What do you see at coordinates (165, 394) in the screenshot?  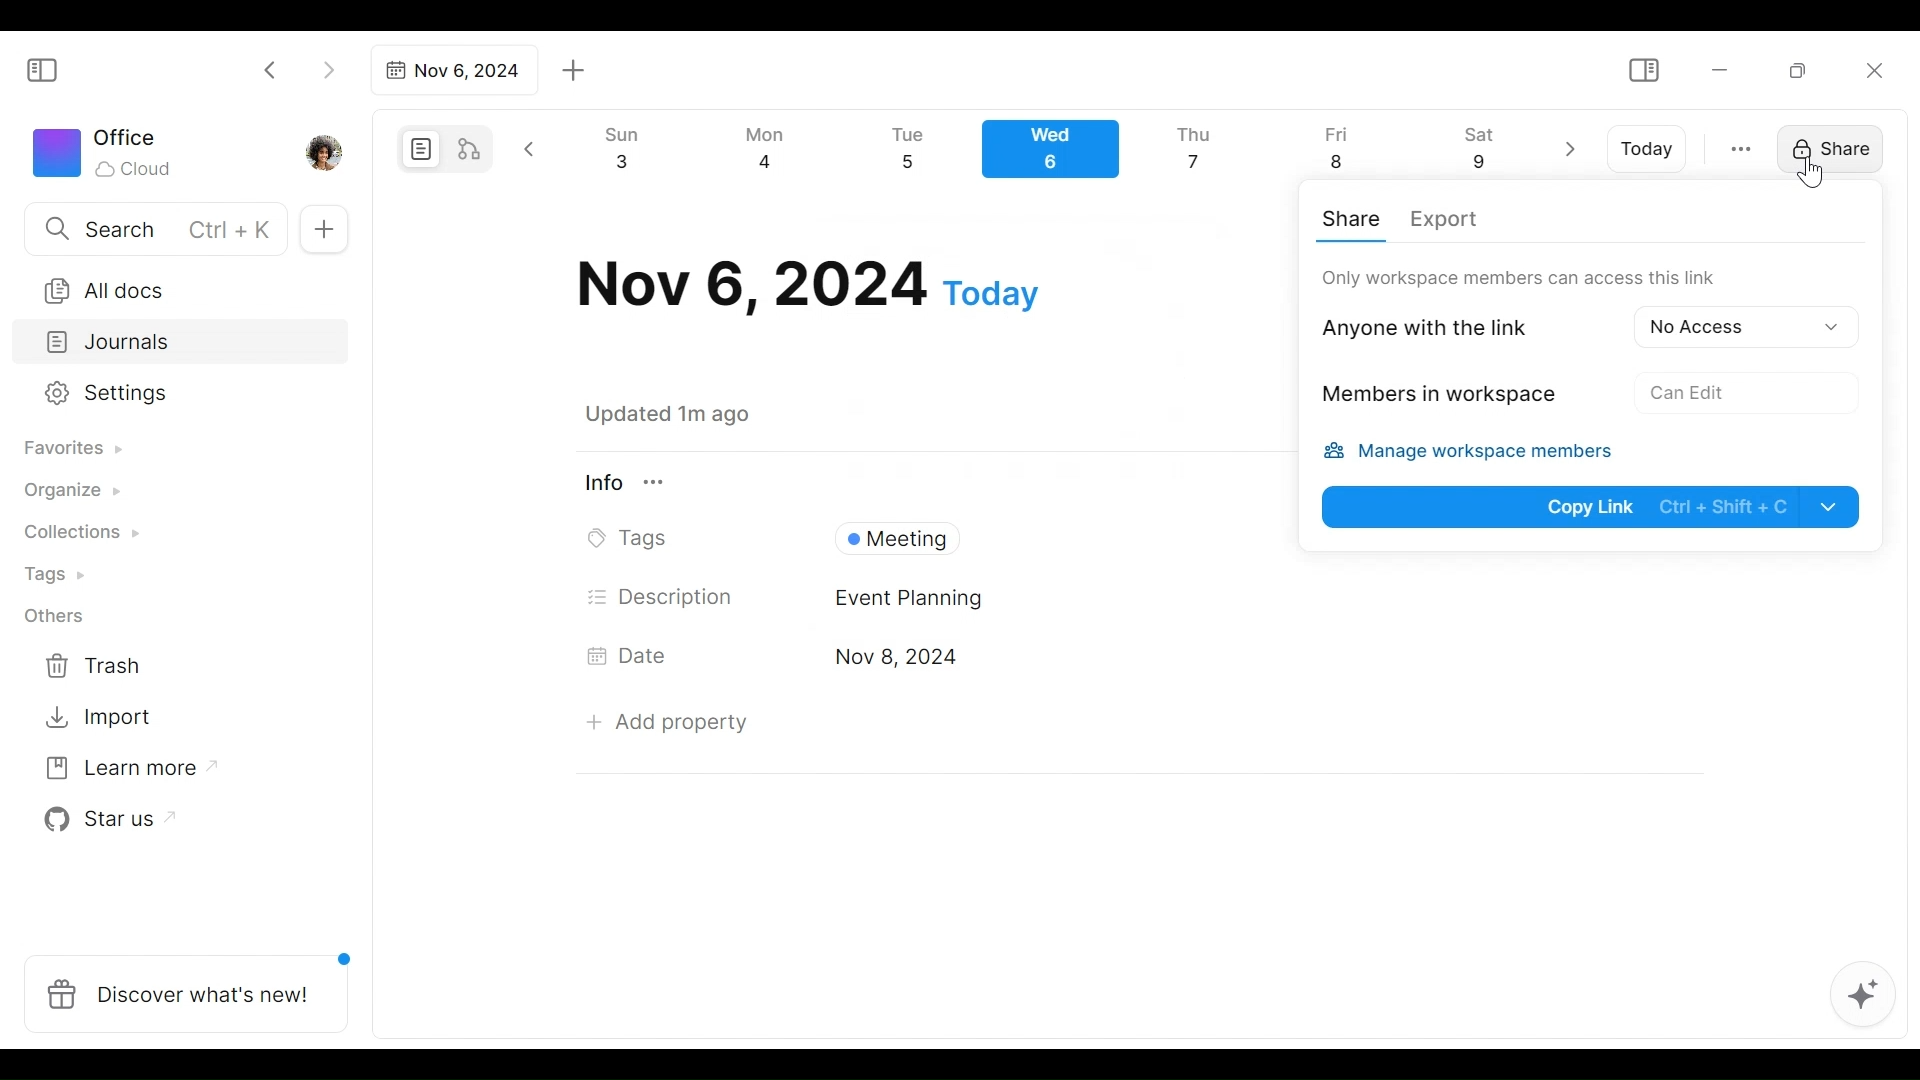 I see `Settings` at bounding box center [165, 394].